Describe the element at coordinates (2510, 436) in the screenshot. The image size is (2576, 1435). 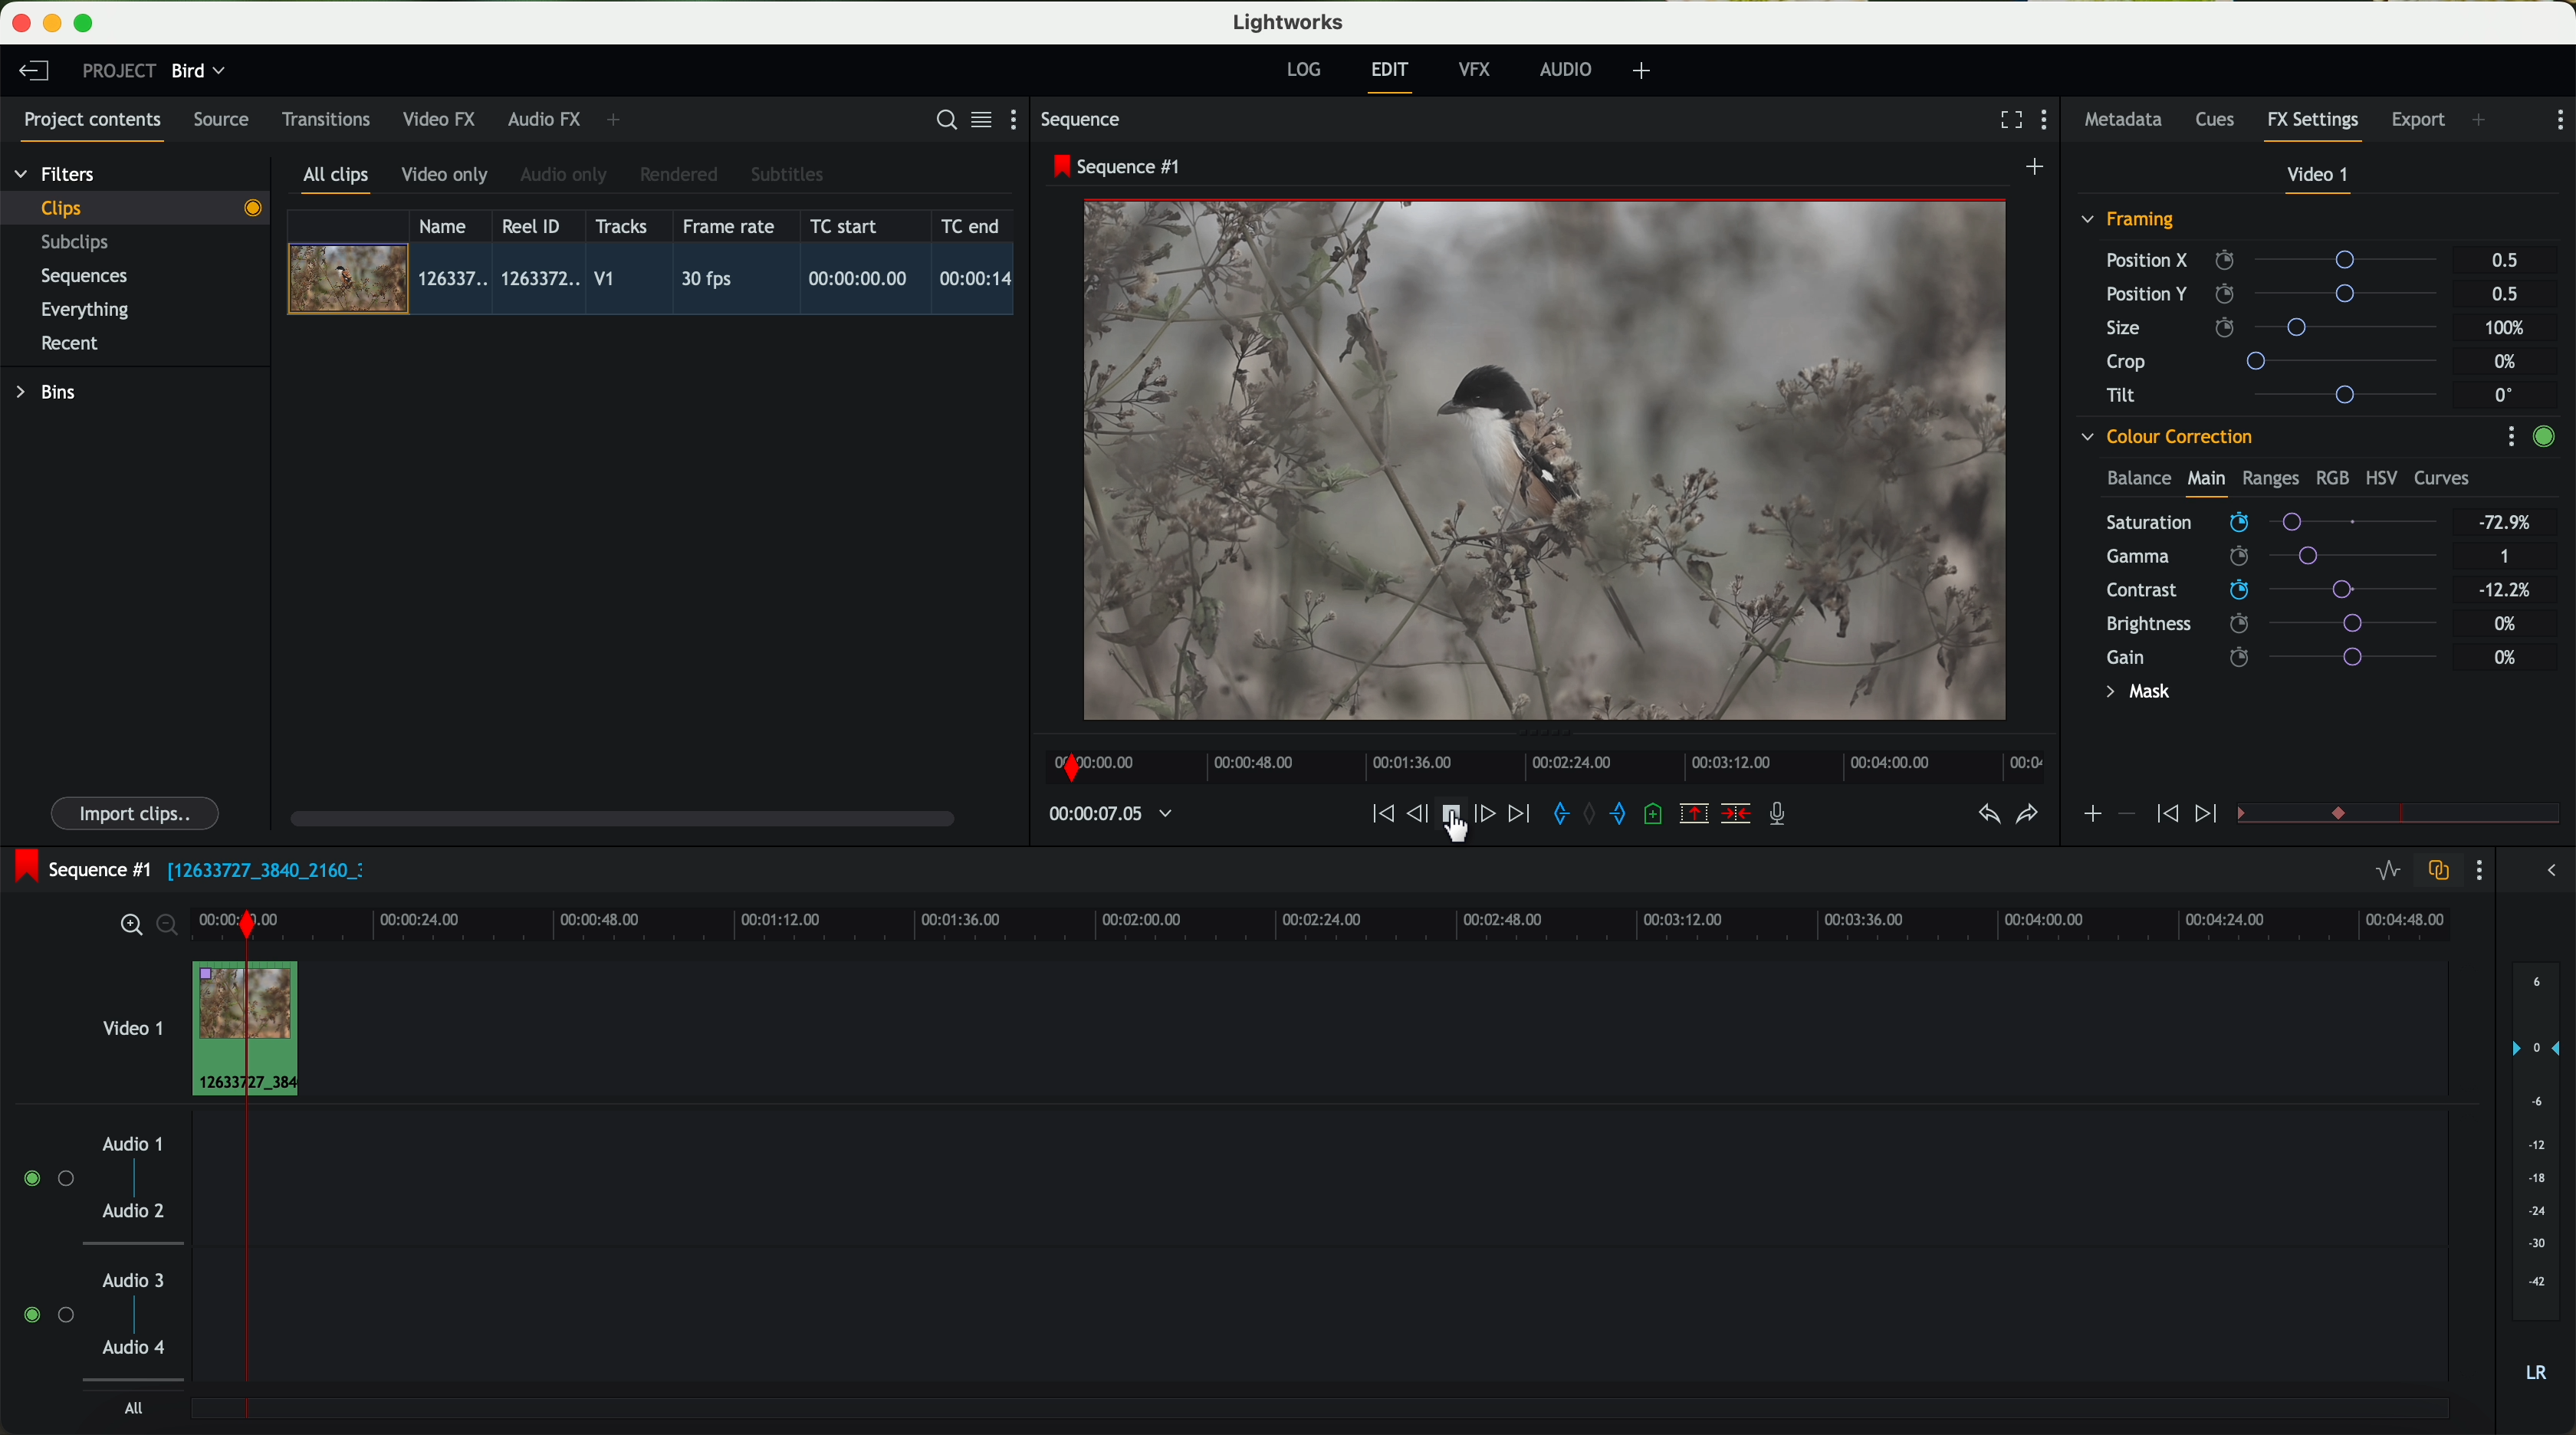
I see `show settings menu` at that location.